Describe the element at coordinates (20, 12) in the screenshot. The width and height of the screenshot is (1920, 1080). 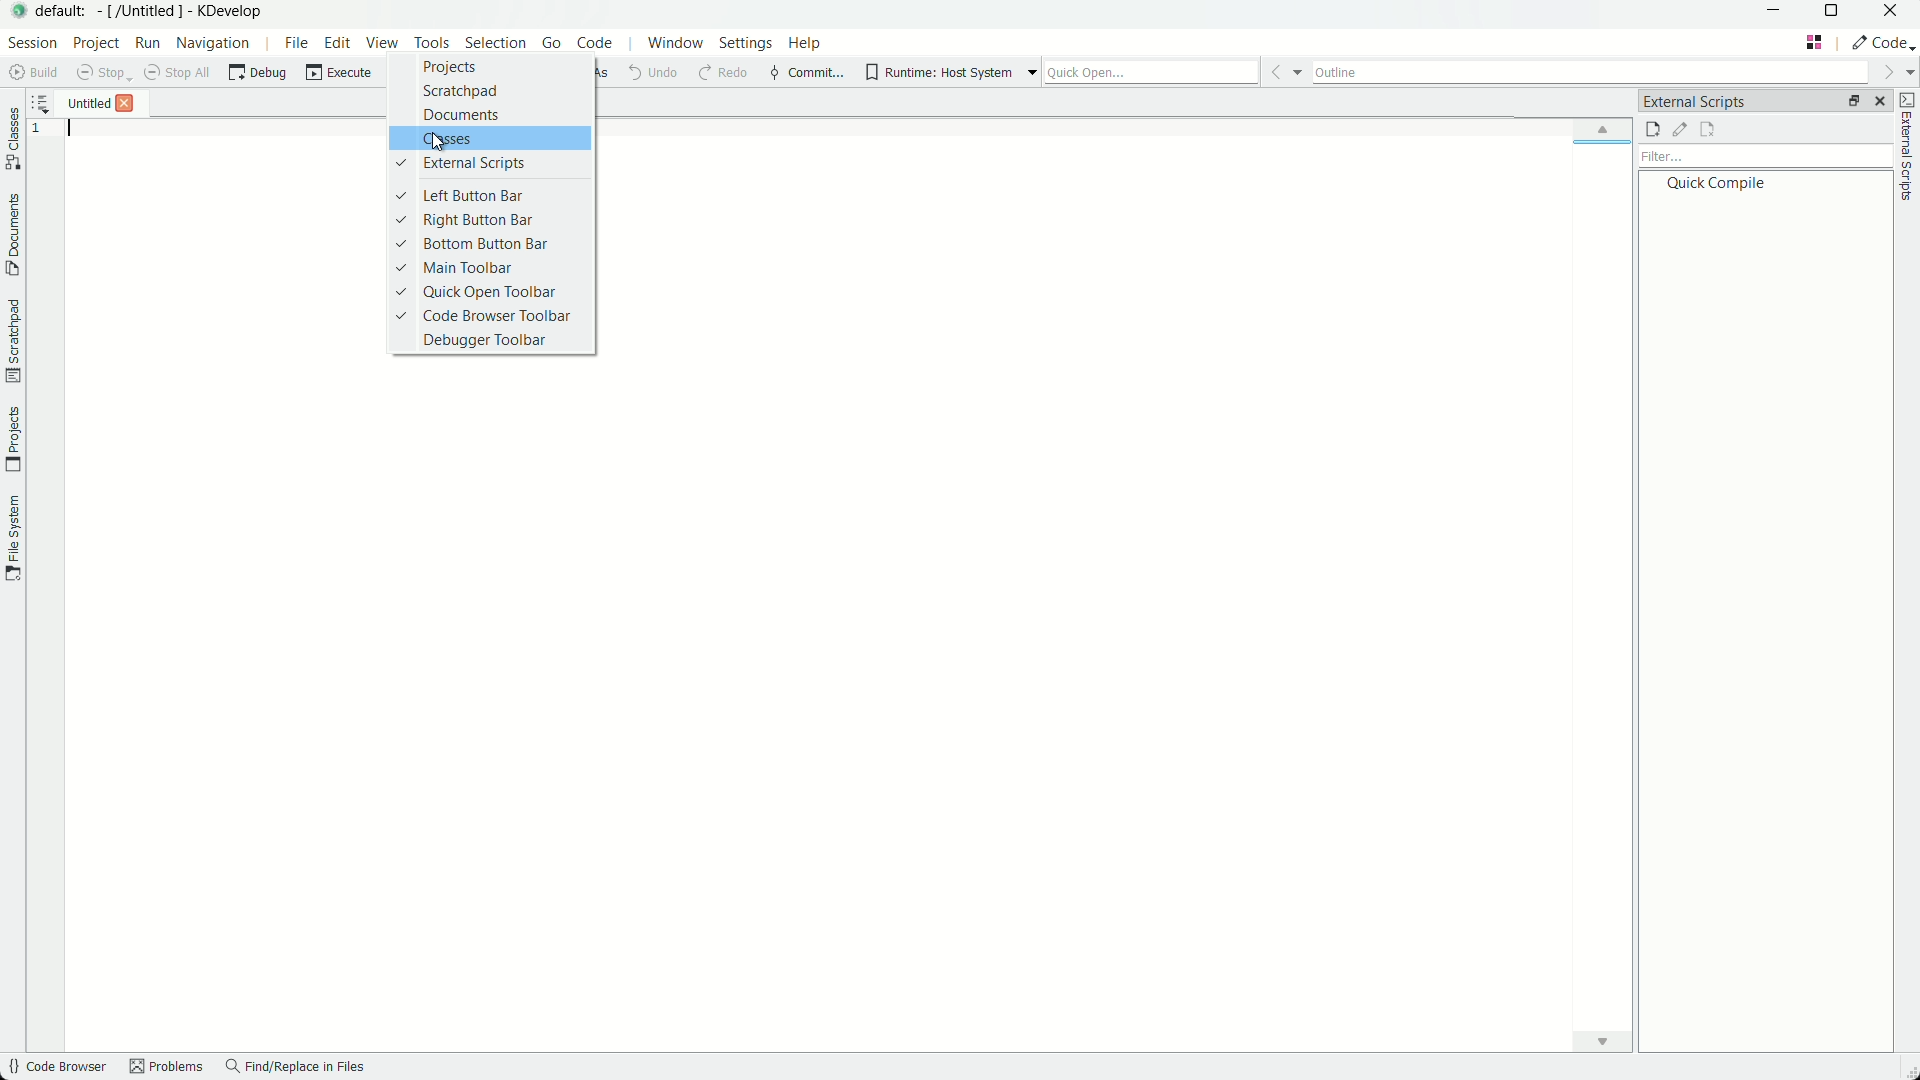
I see `app icon` at that location.